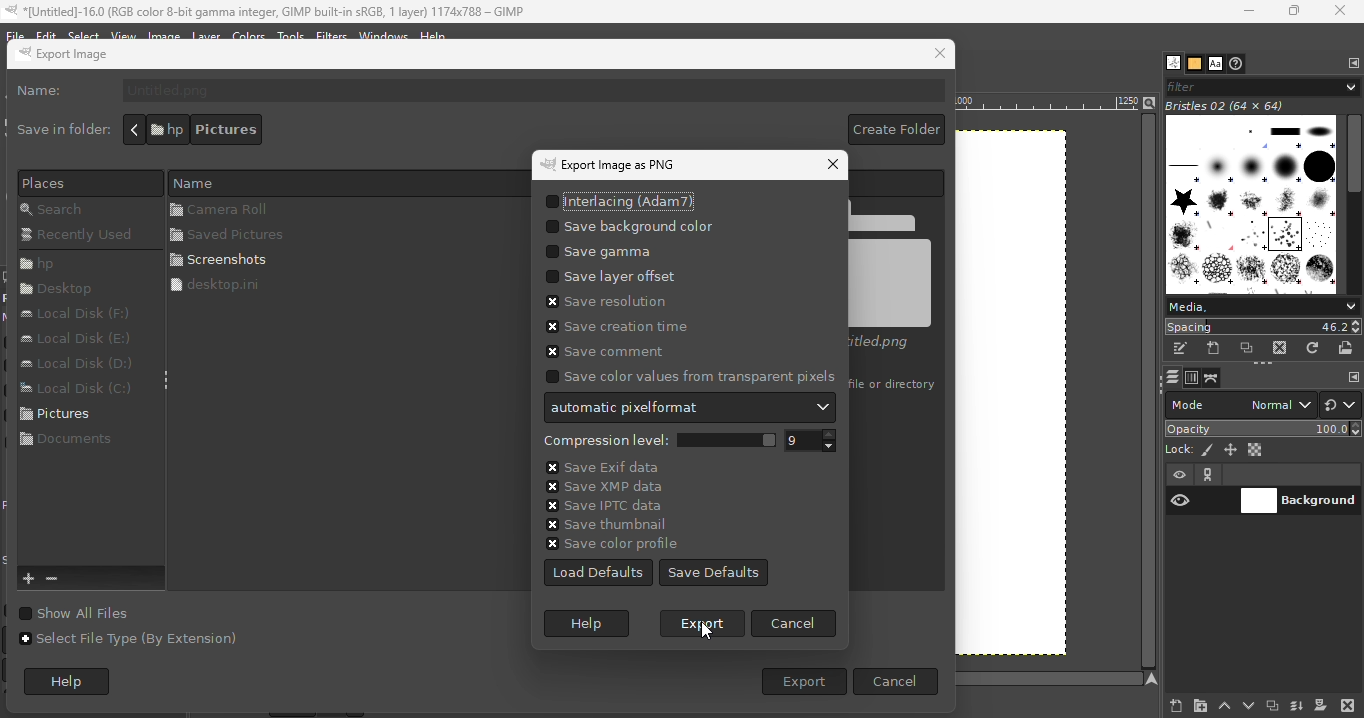  I want to click on Save XMP data, so click(597, 484).